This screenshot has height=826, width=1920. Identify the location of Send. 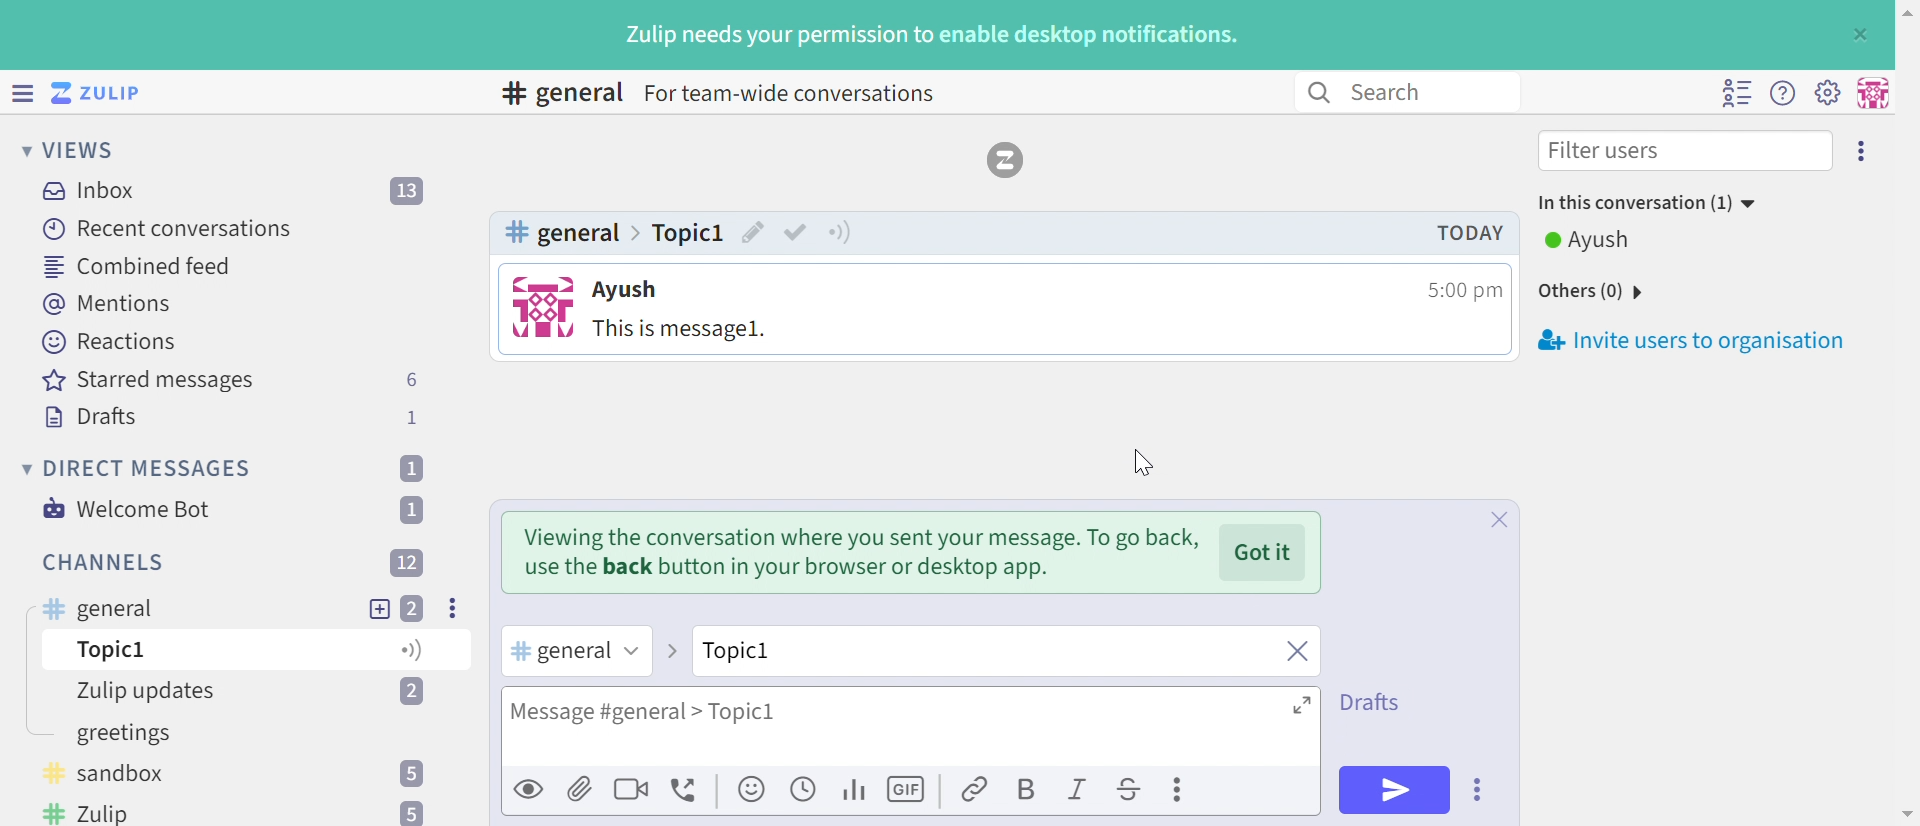
(1395, 789).